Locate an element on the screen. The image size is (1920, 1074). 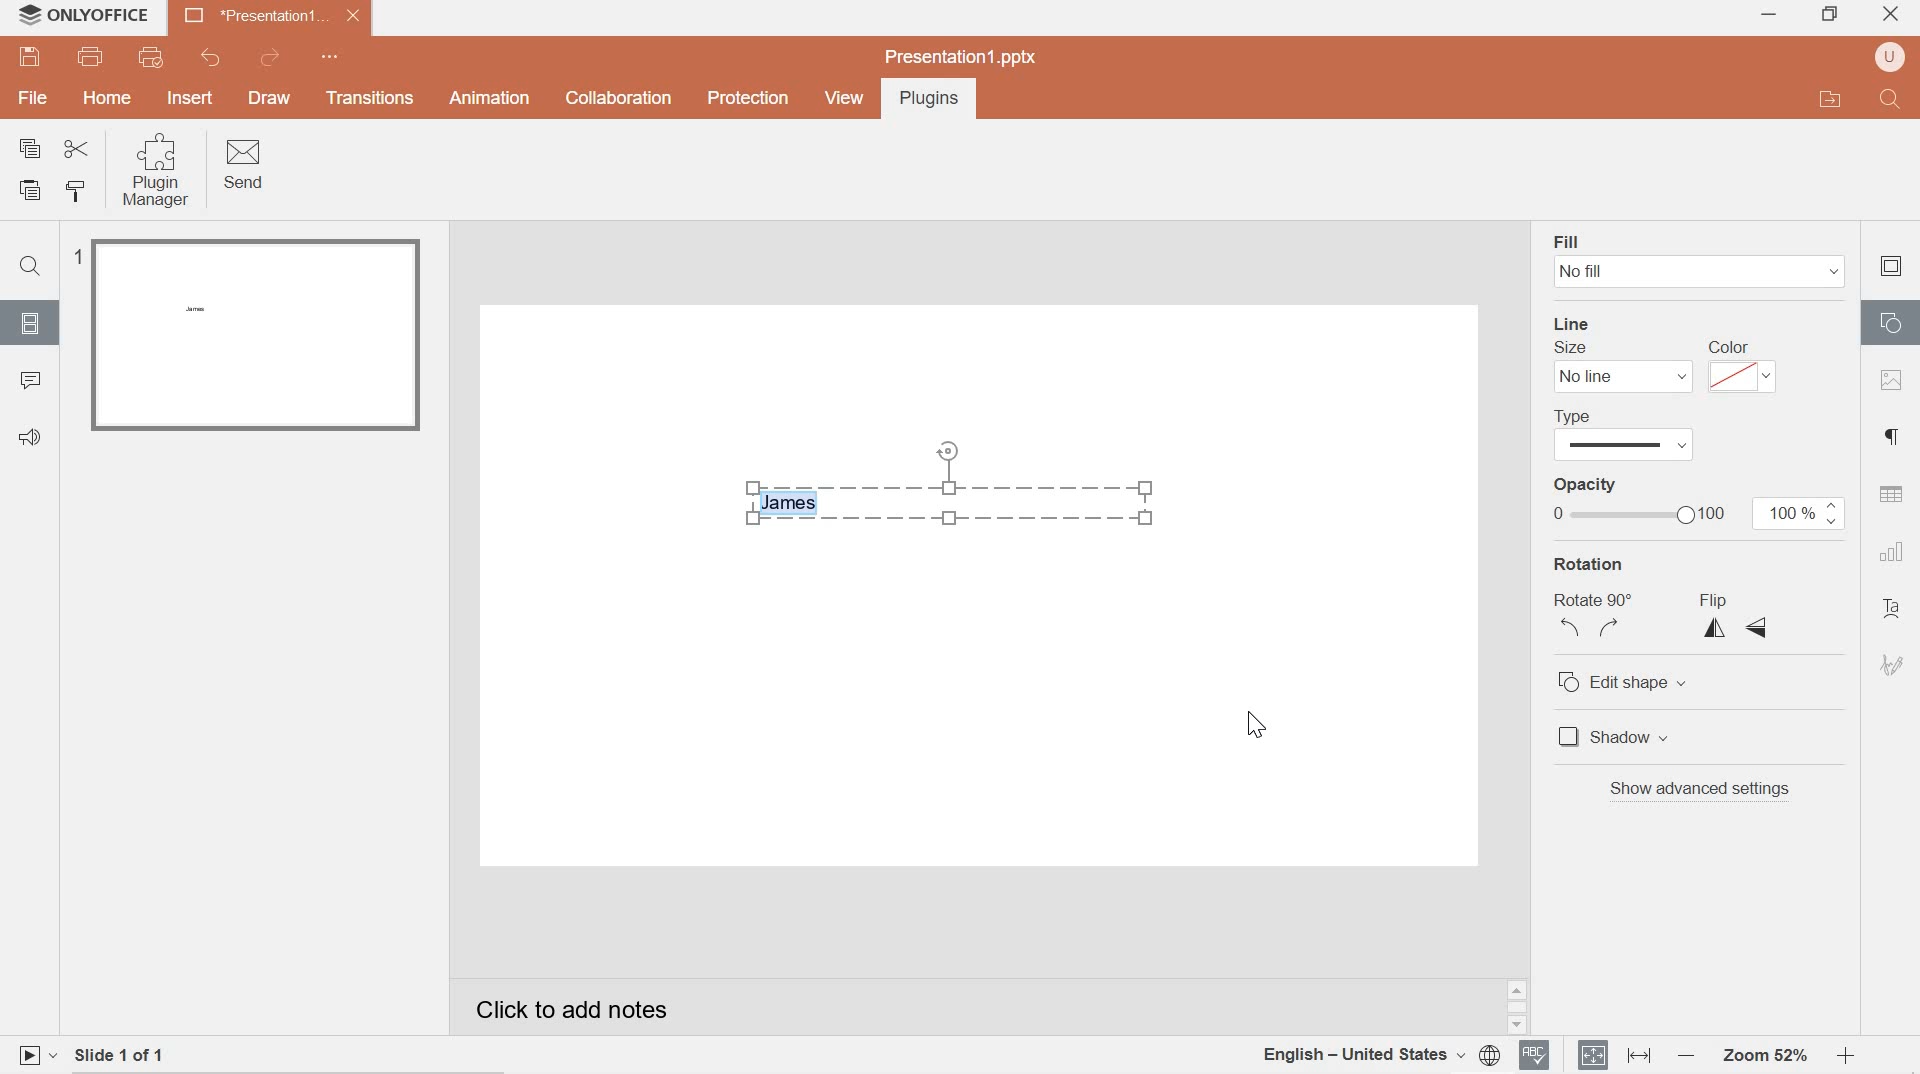
quick access toolbar is located at coordinates (333, 57).